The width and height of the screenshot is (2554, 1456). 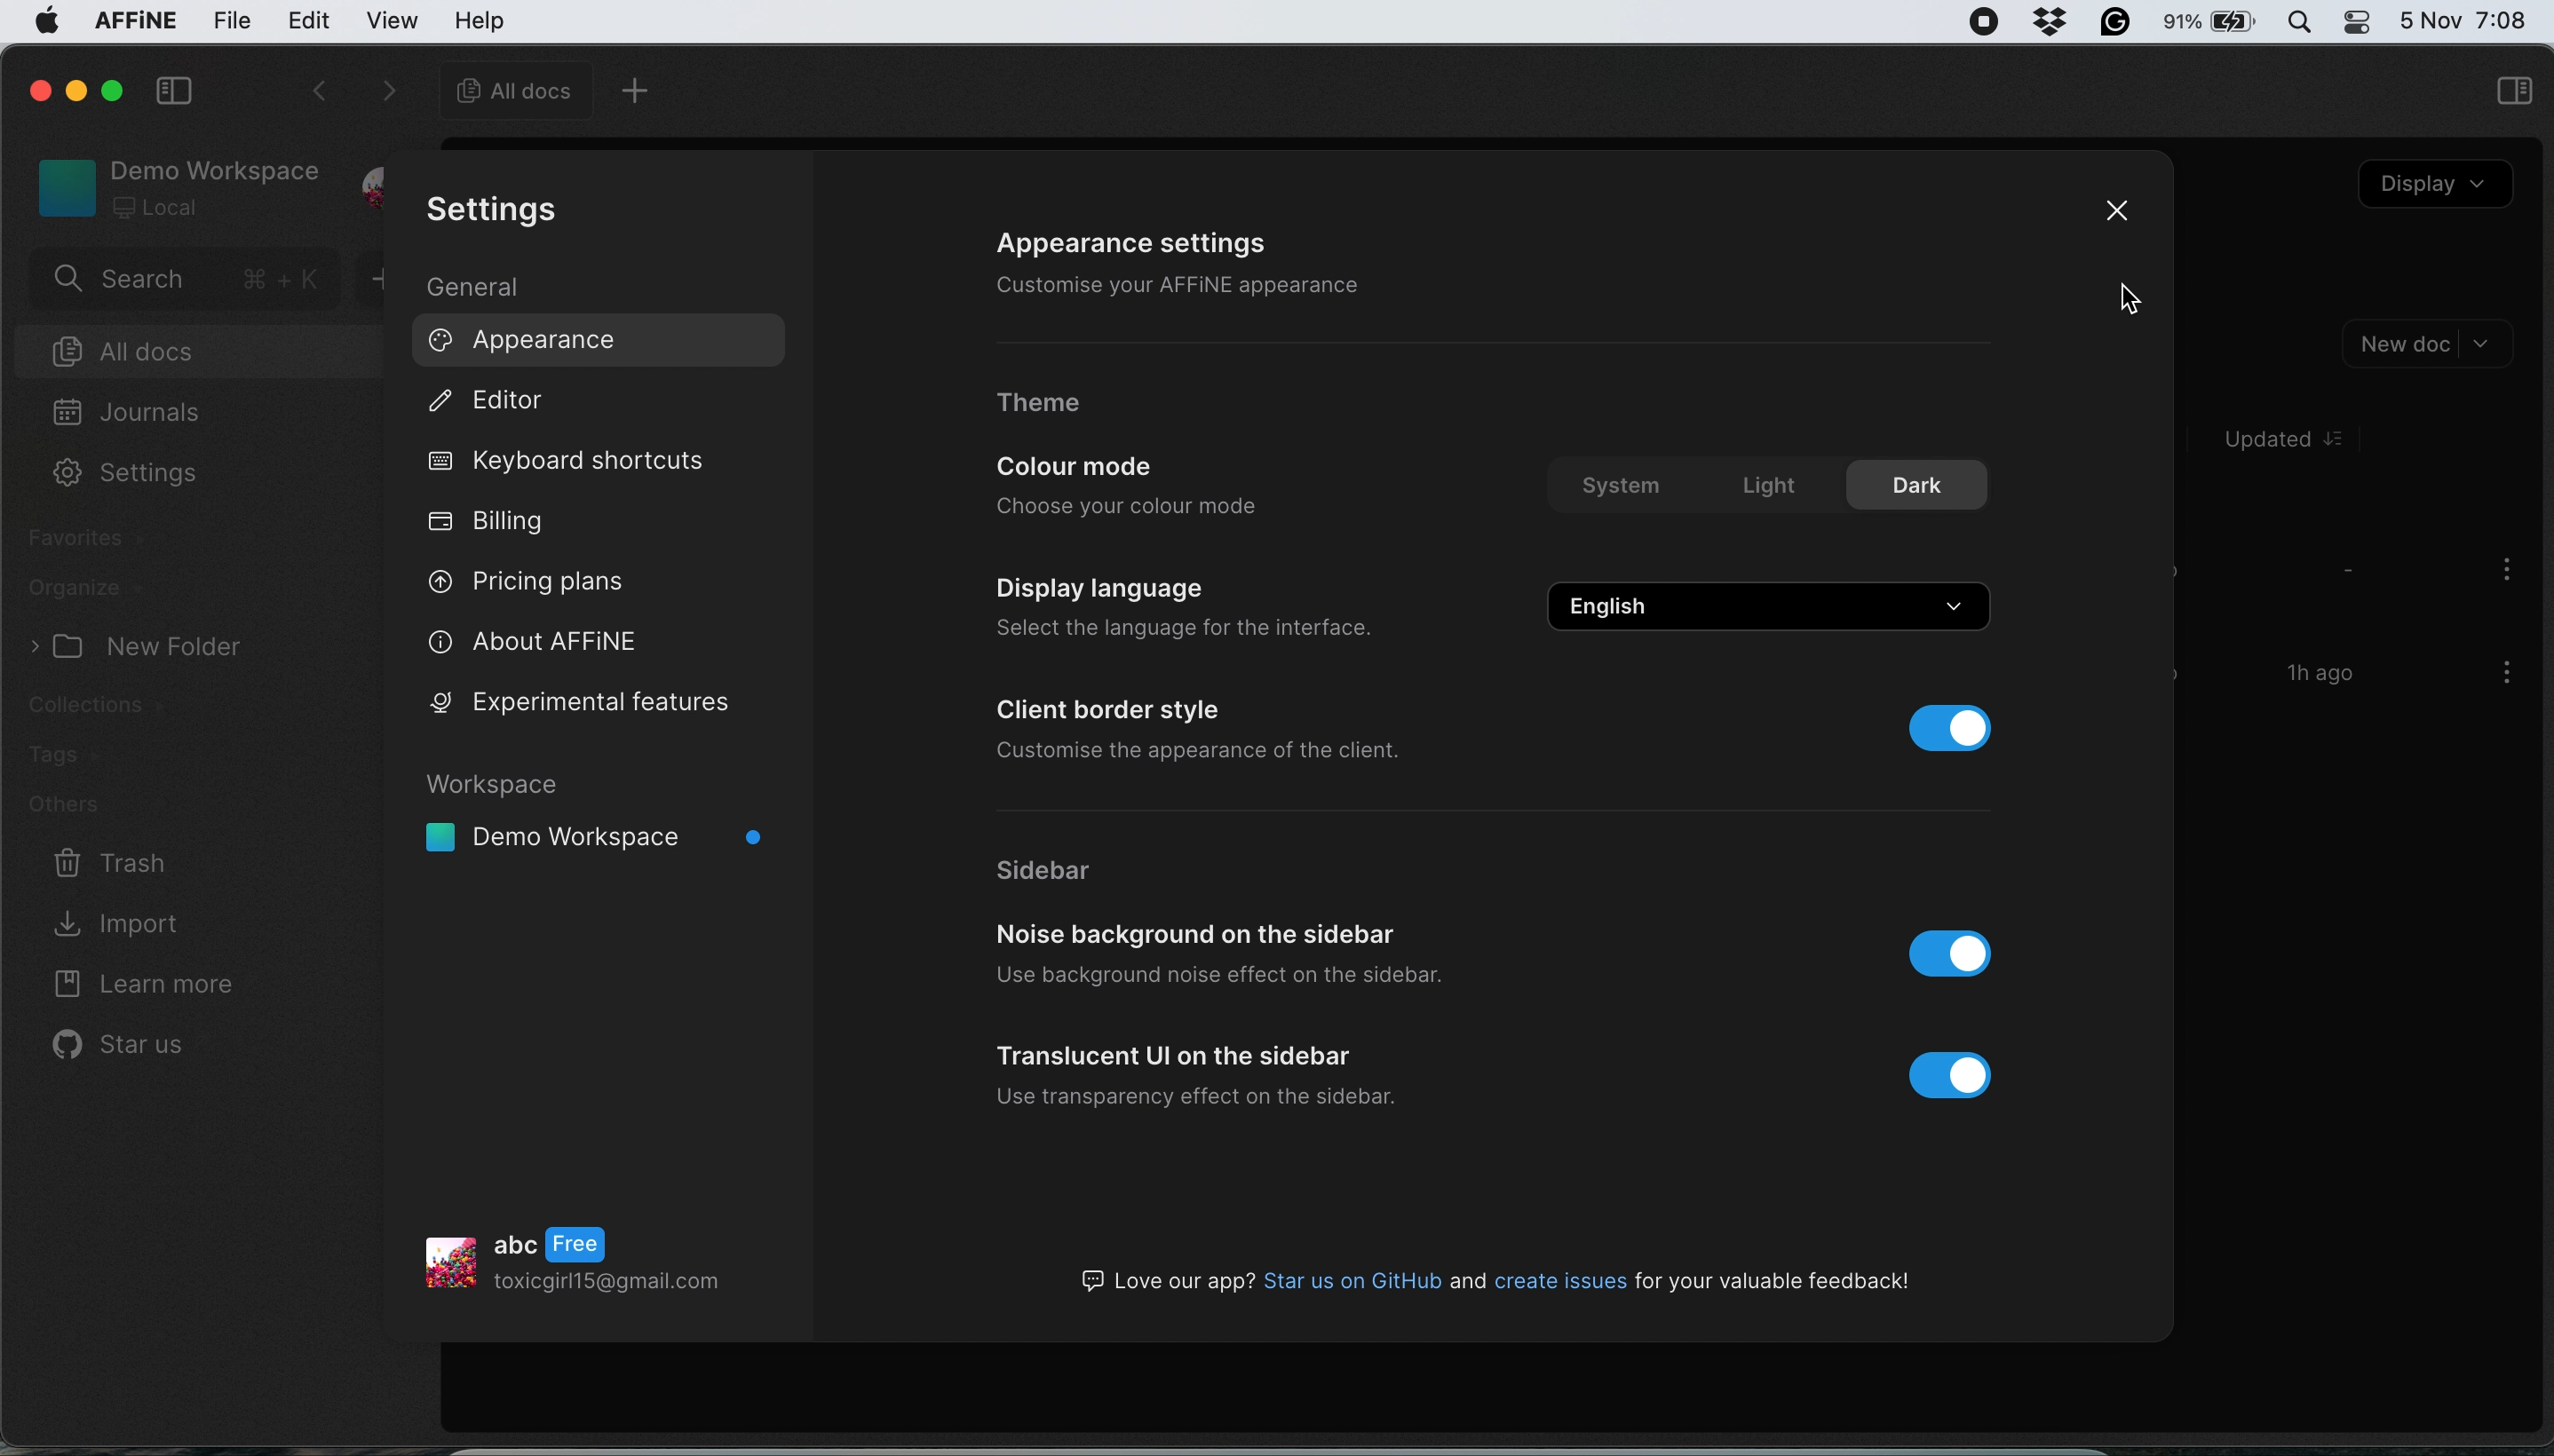 I want to click on use background noise effect on the sidebar, so click(x=1234, y=977).